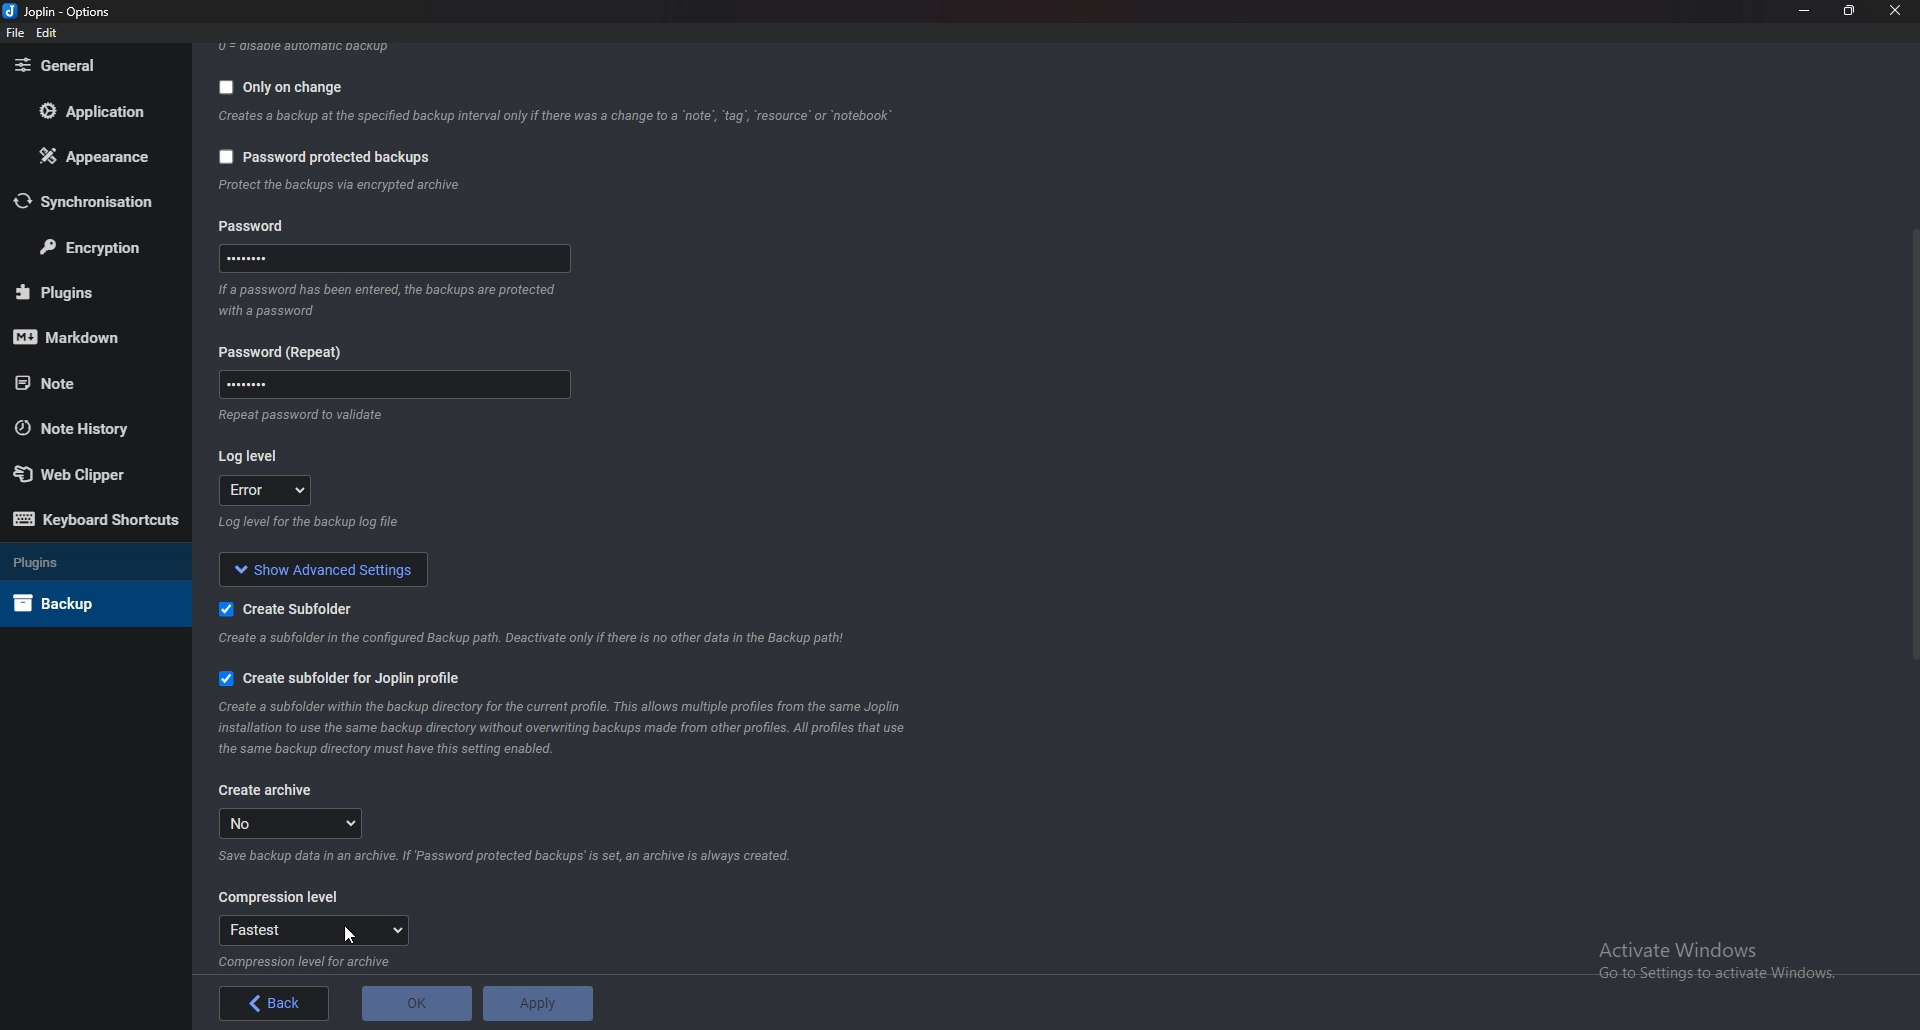 The width and height of the screenshot is (1920, 1030). Describe the element at coordinates (278, 1002) in the screenshot. I see `back` at that location.